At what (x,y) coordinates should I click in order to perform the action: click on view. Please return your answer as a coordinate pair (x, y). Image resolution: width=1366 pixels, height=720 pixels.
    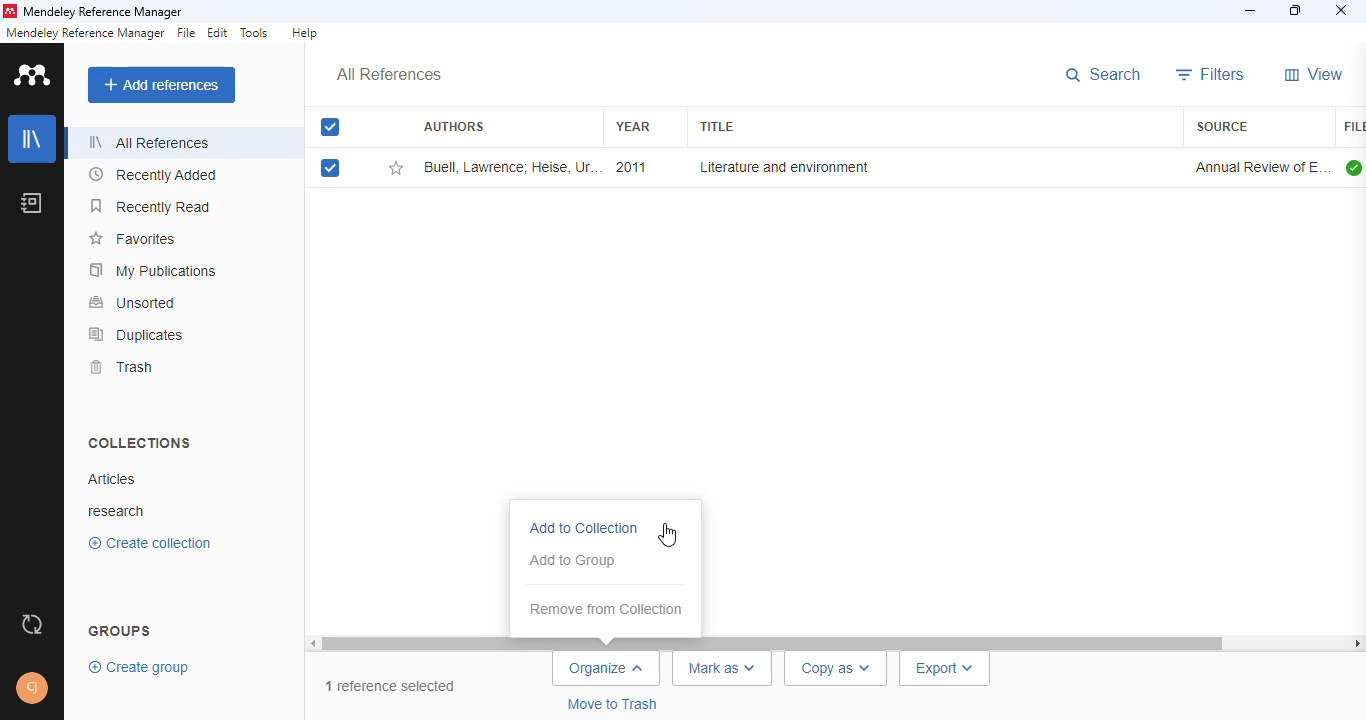
    Looking at the image, I should click on (1315, 74).